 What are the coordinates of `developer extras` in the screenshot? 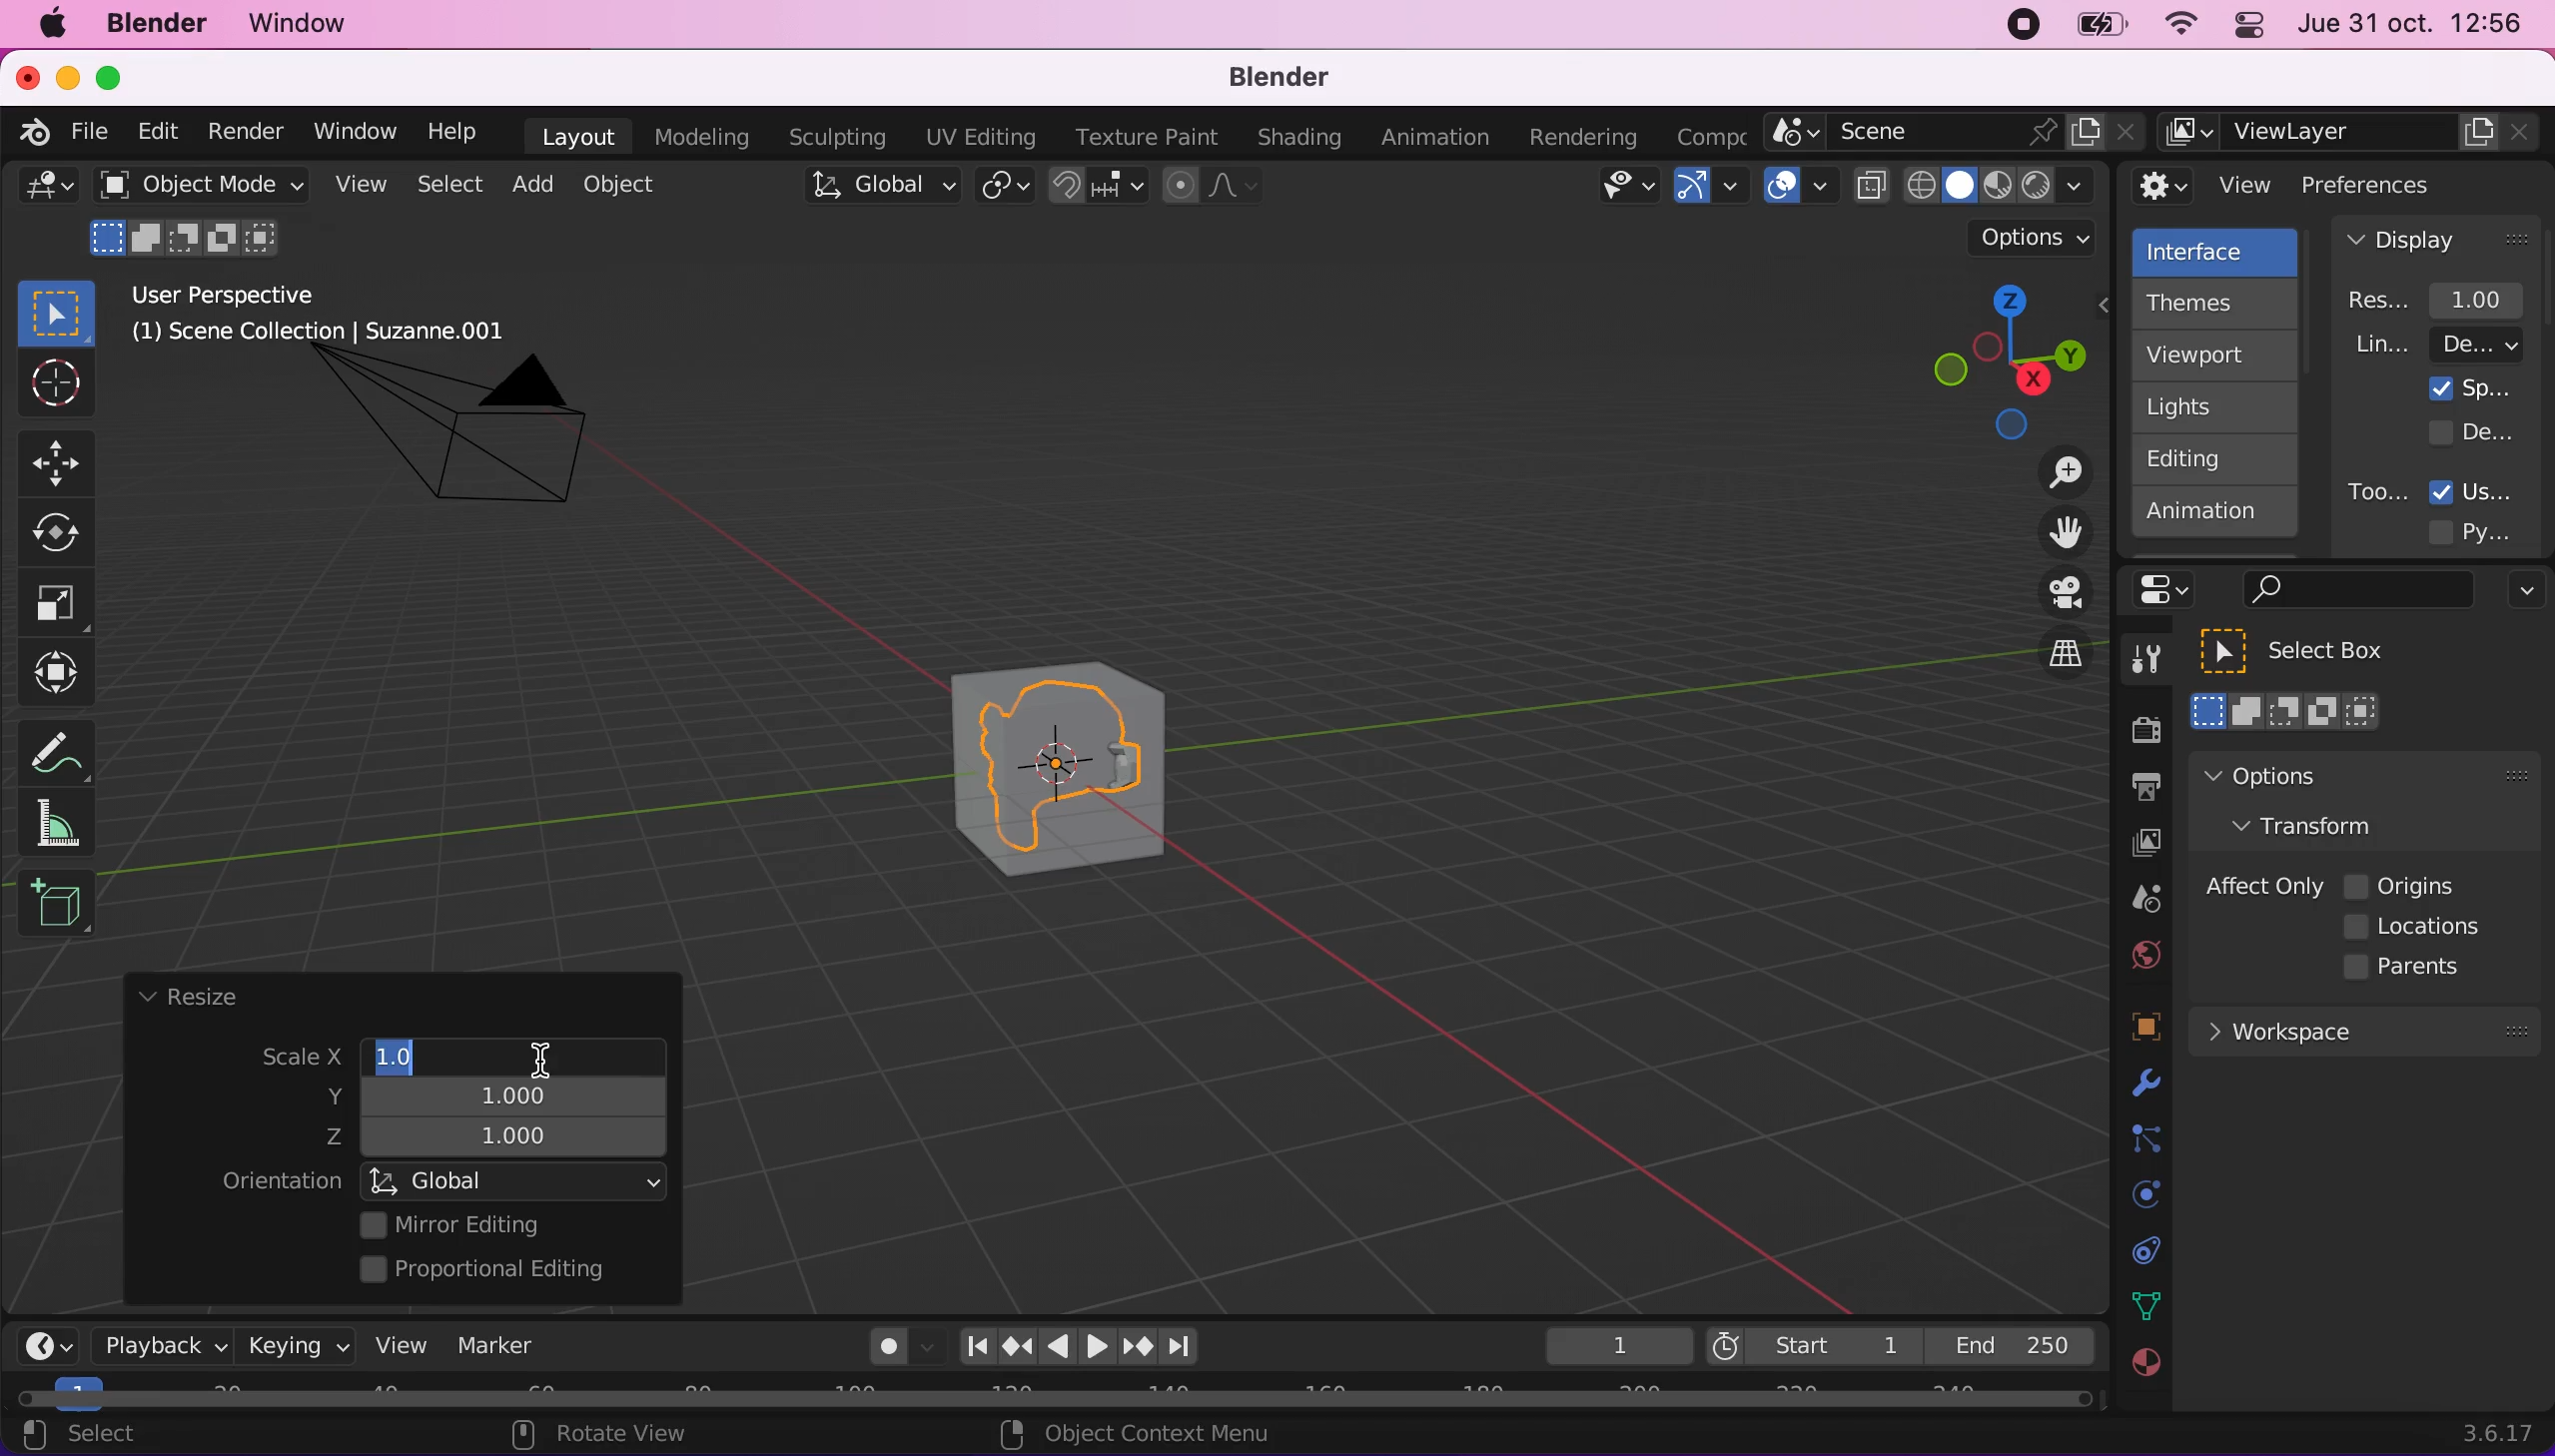 It's located at (2474, 431).